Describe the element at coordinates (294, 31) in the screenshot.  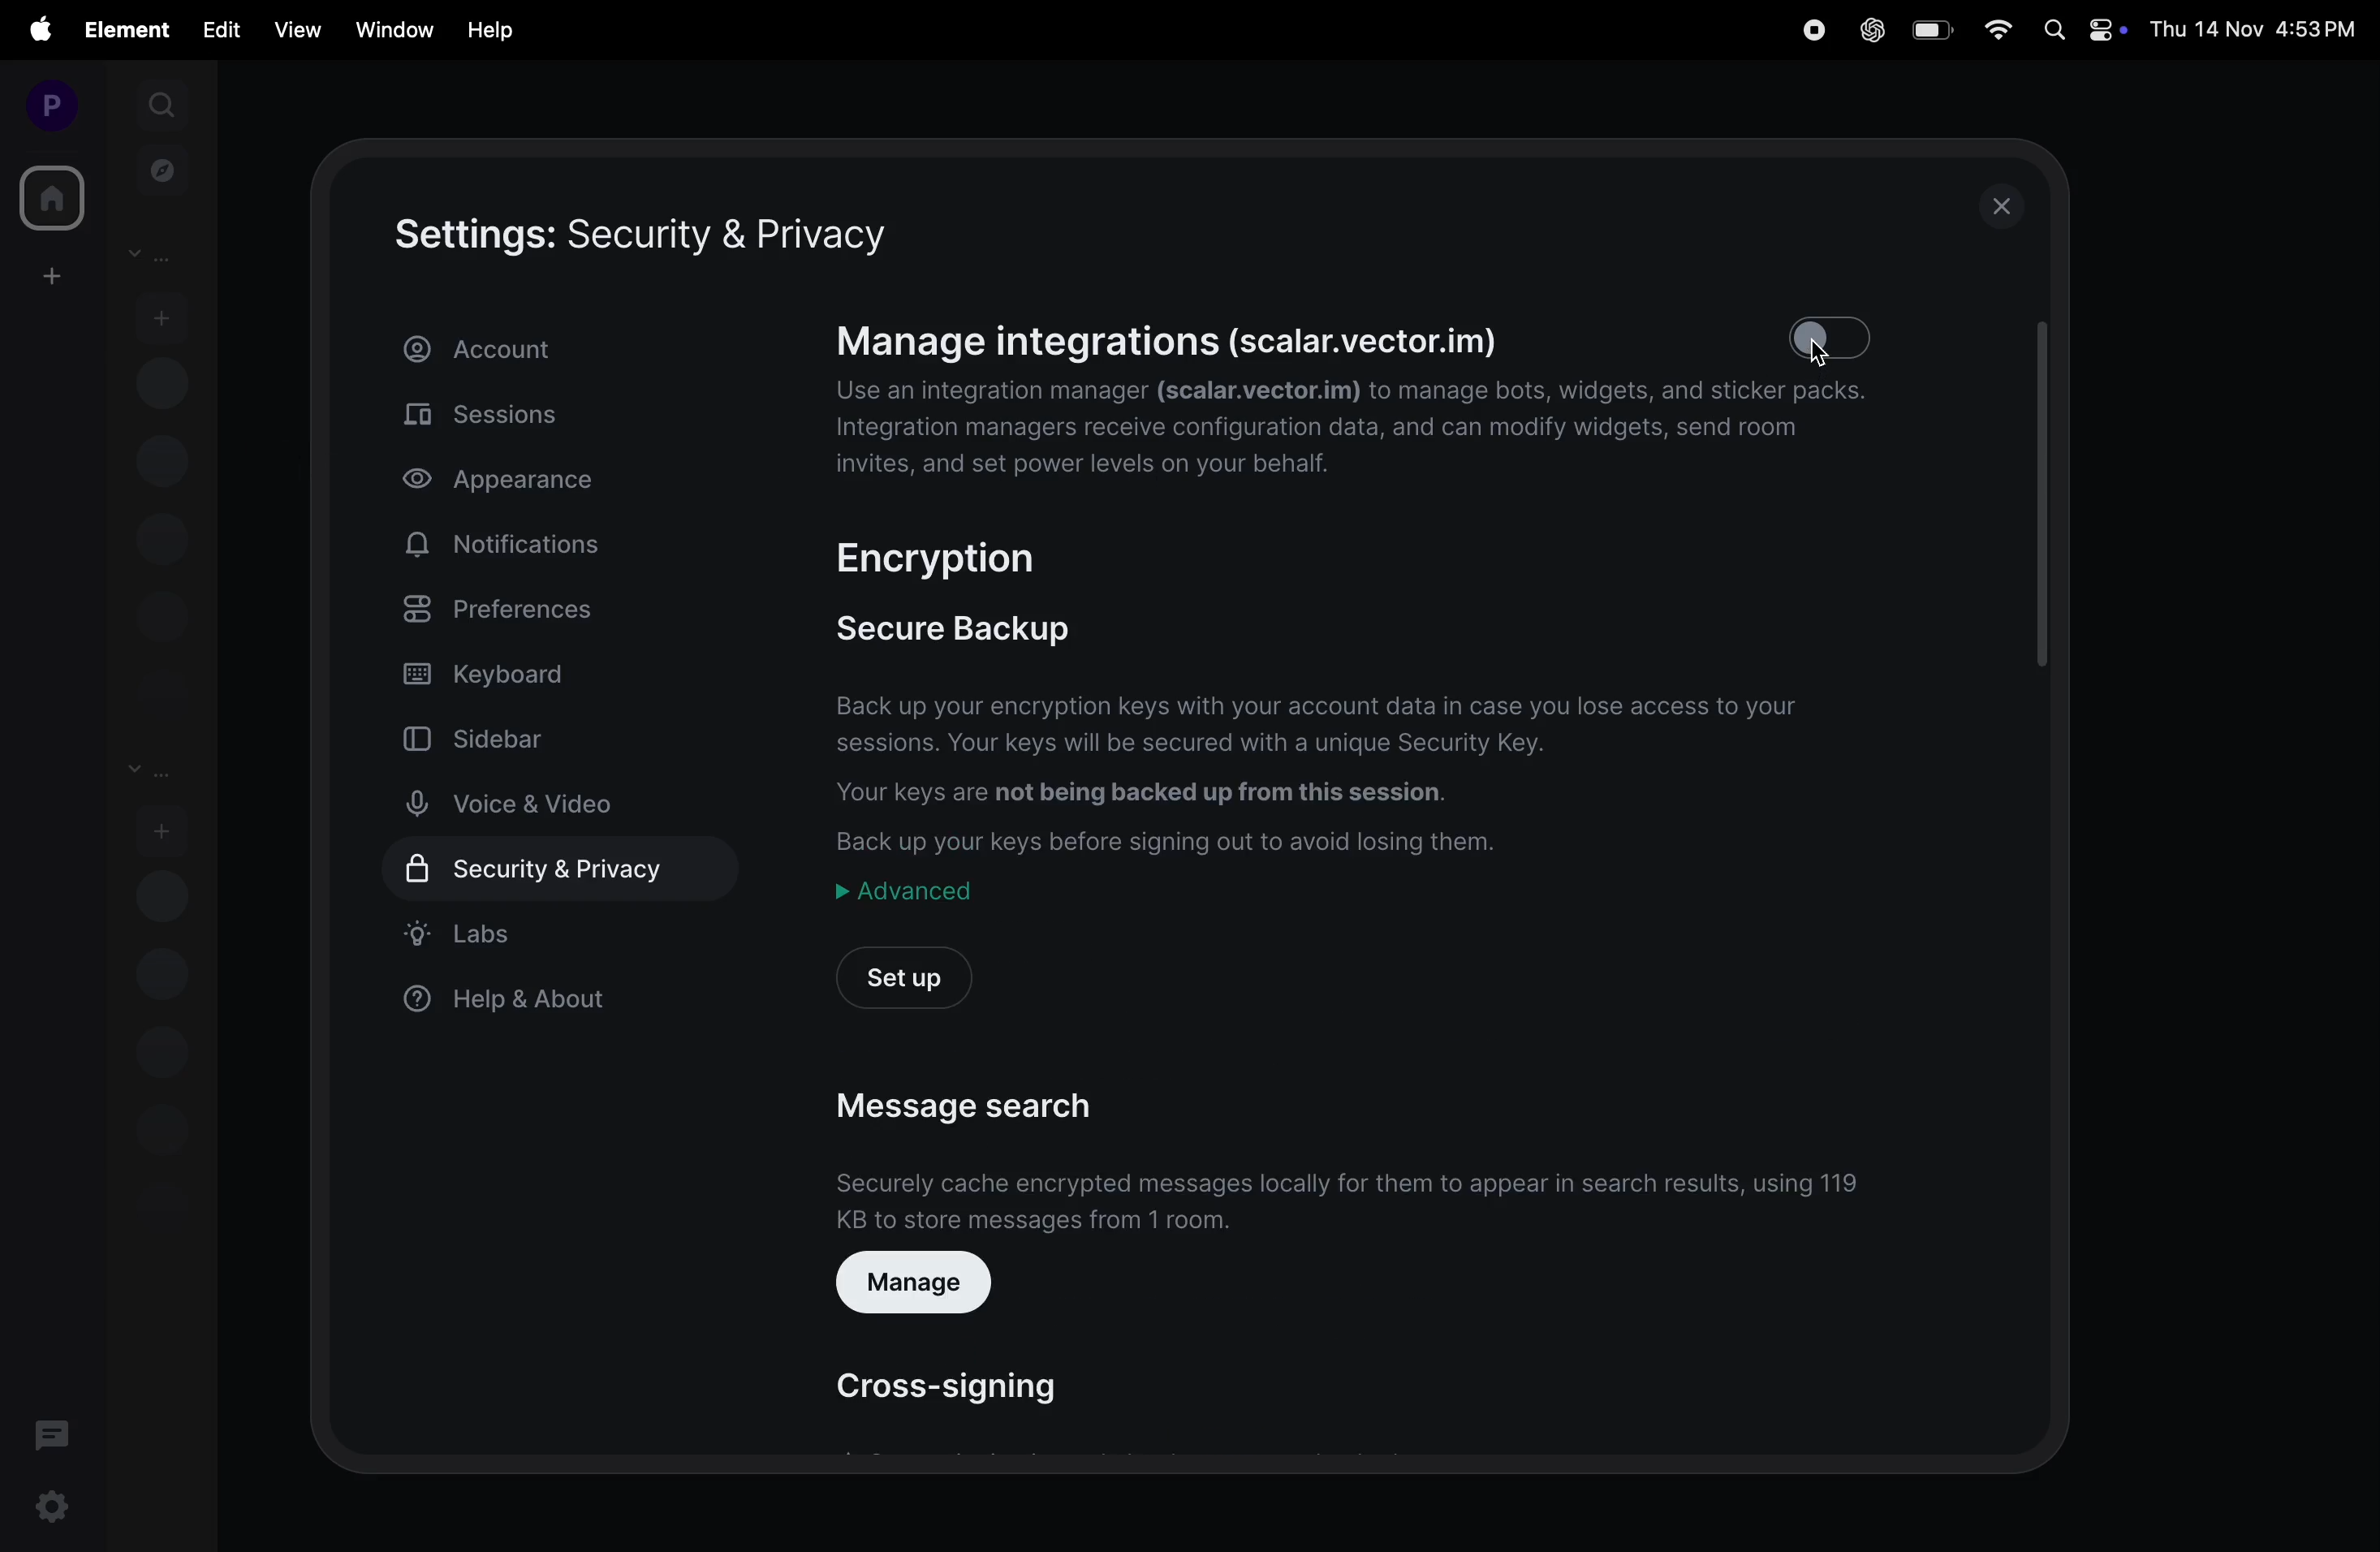
I see `view` at that location.